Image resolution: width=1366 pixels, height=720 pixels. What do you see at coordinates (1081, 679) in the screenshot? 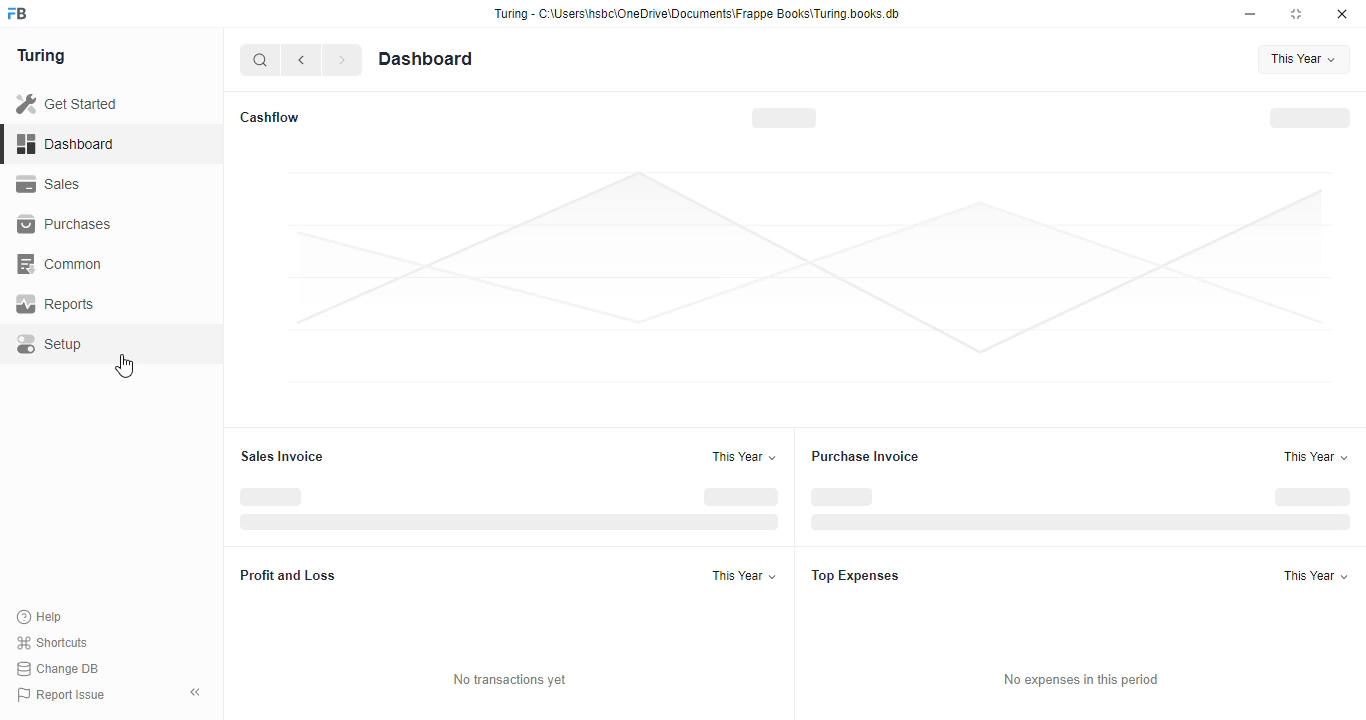
I see `no expenses in this period` at bounding box center [1081, 679].